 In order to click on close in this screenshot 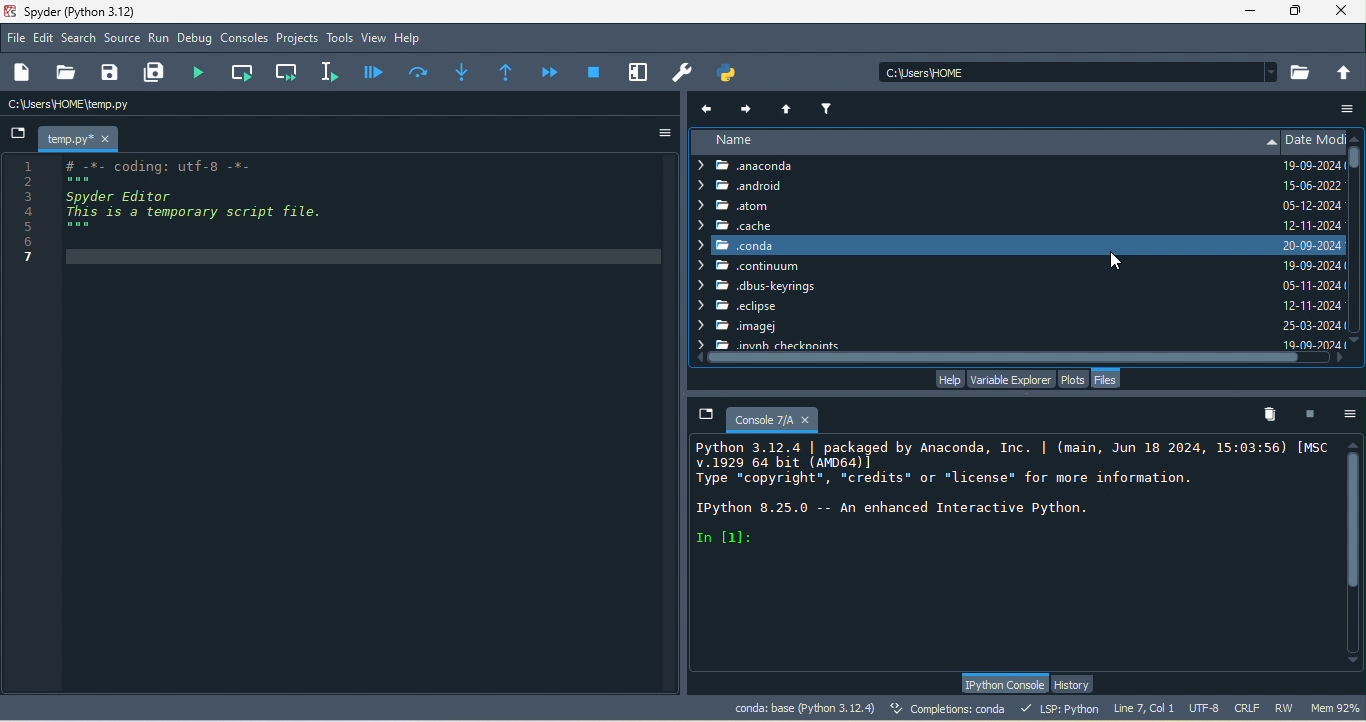, I will do `click(1346, 12)`.